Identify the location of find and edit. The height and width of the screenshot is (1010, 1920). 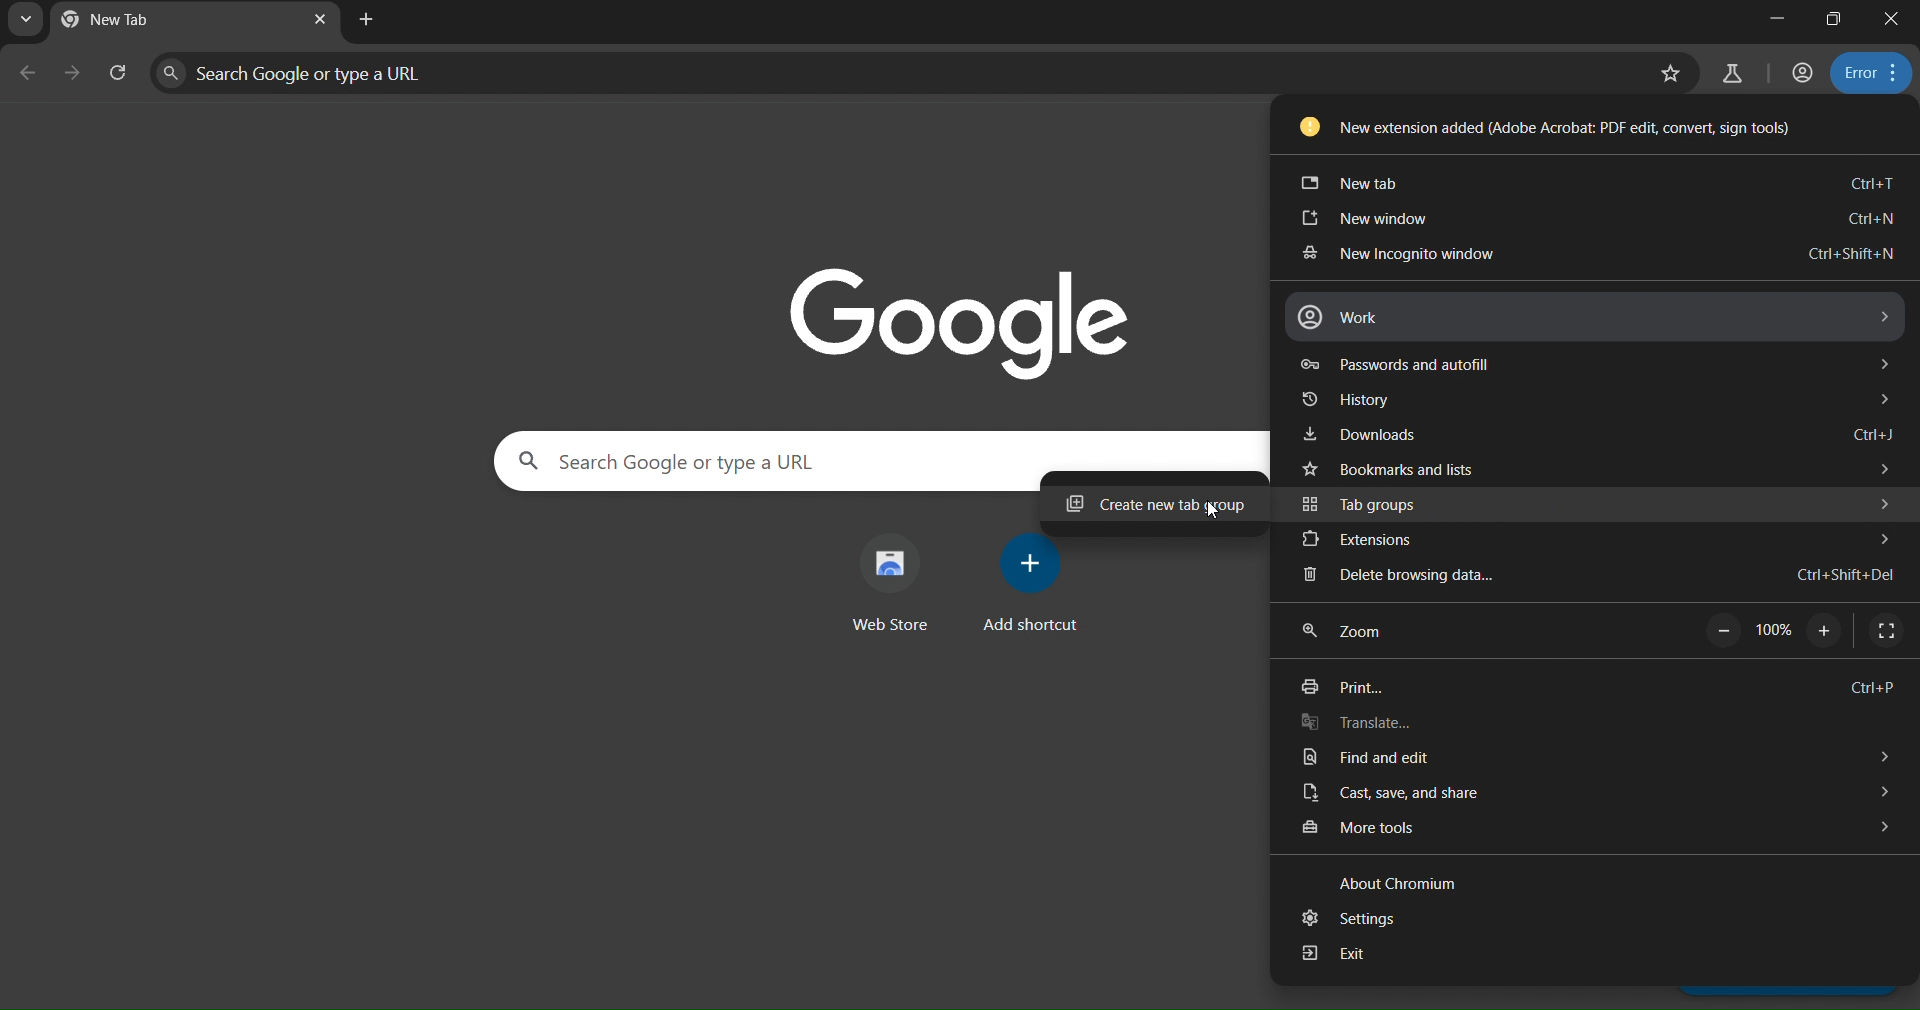
(1600, 760).